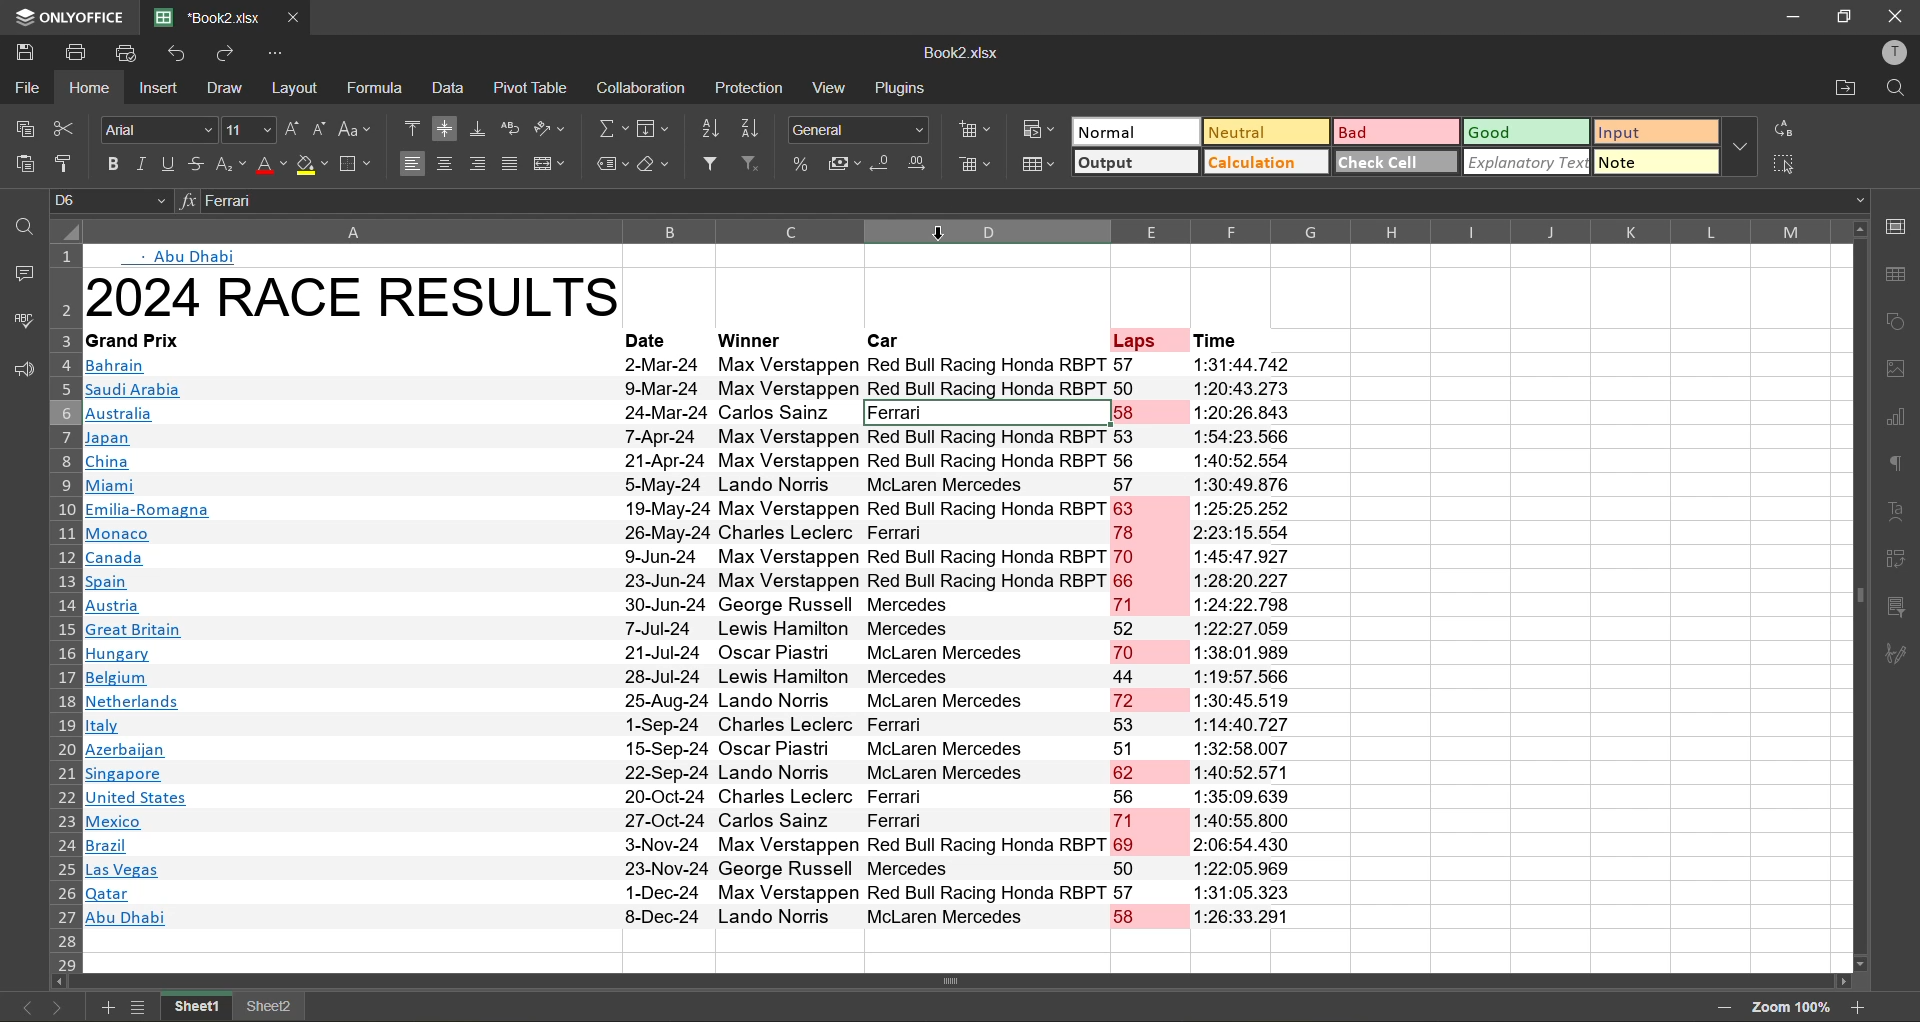  Describe the element at coordinates (445, 130) in the screenshot. I see `align middle` at that location.